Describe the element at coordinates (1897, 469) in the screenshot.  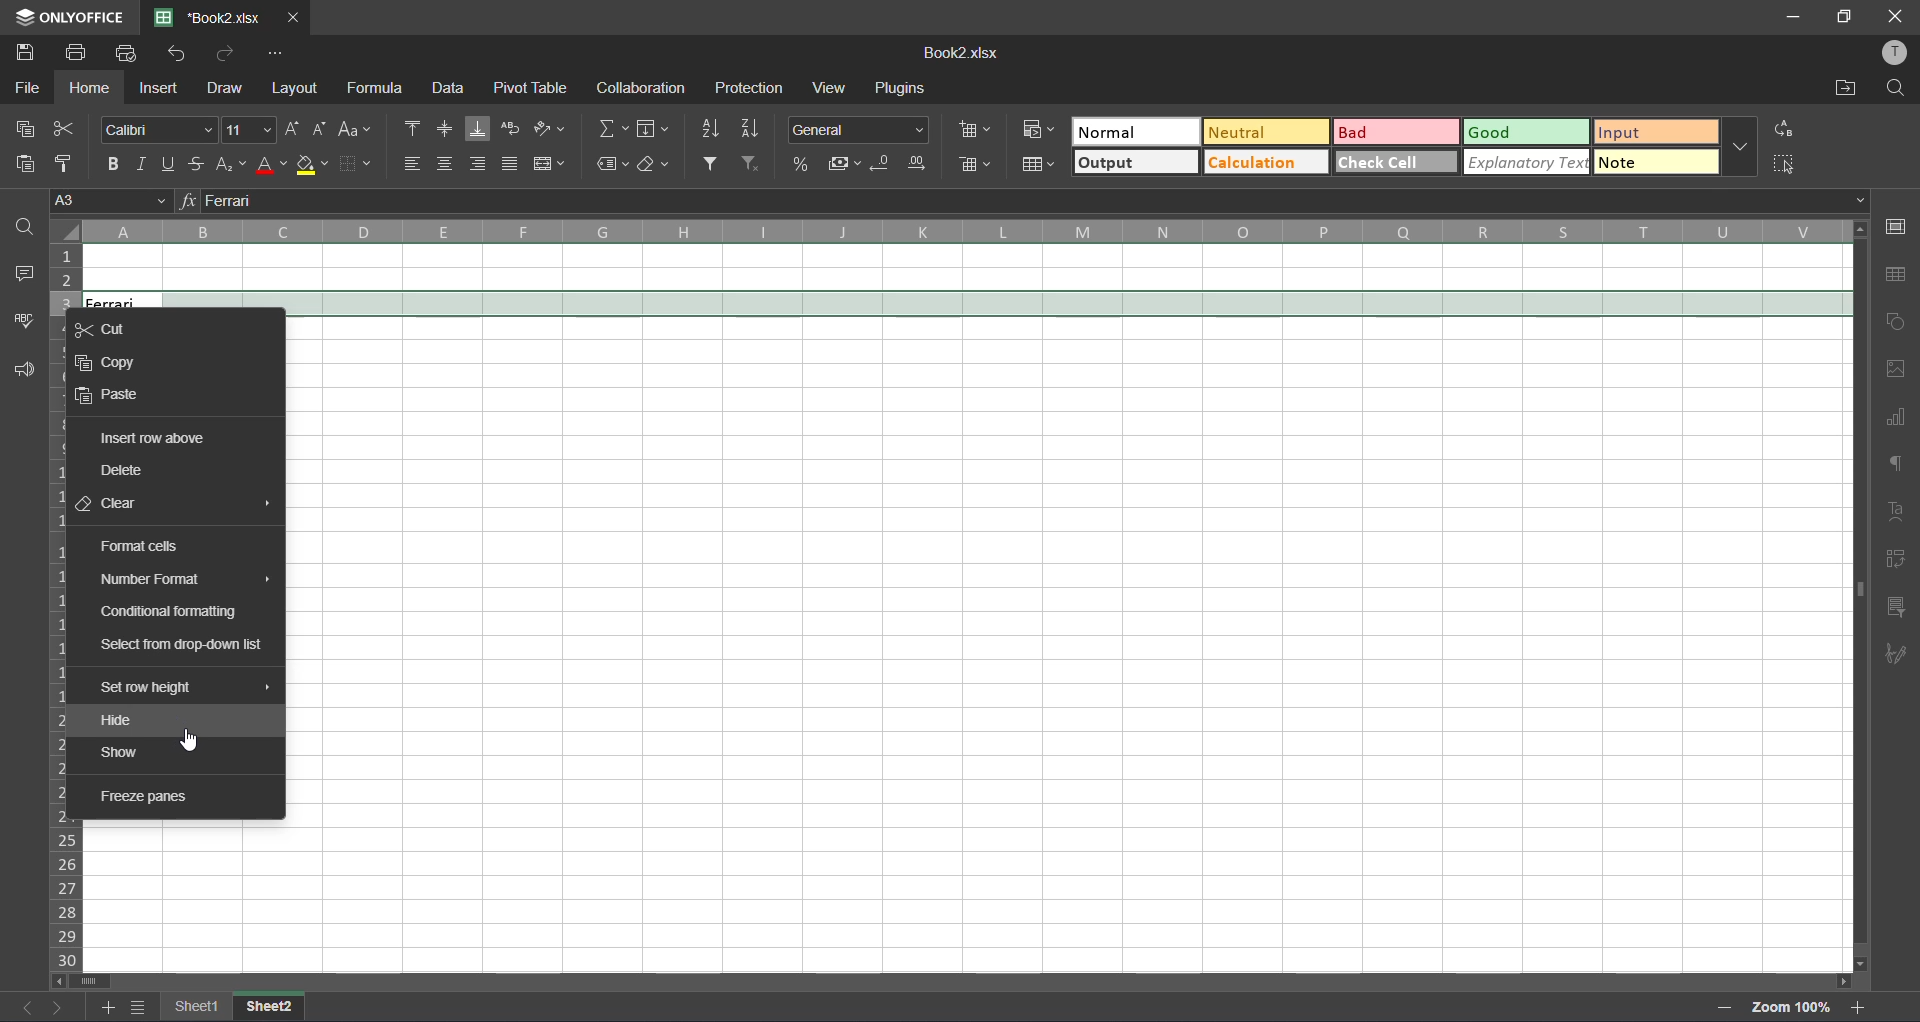
I see `paragraph` at that location.